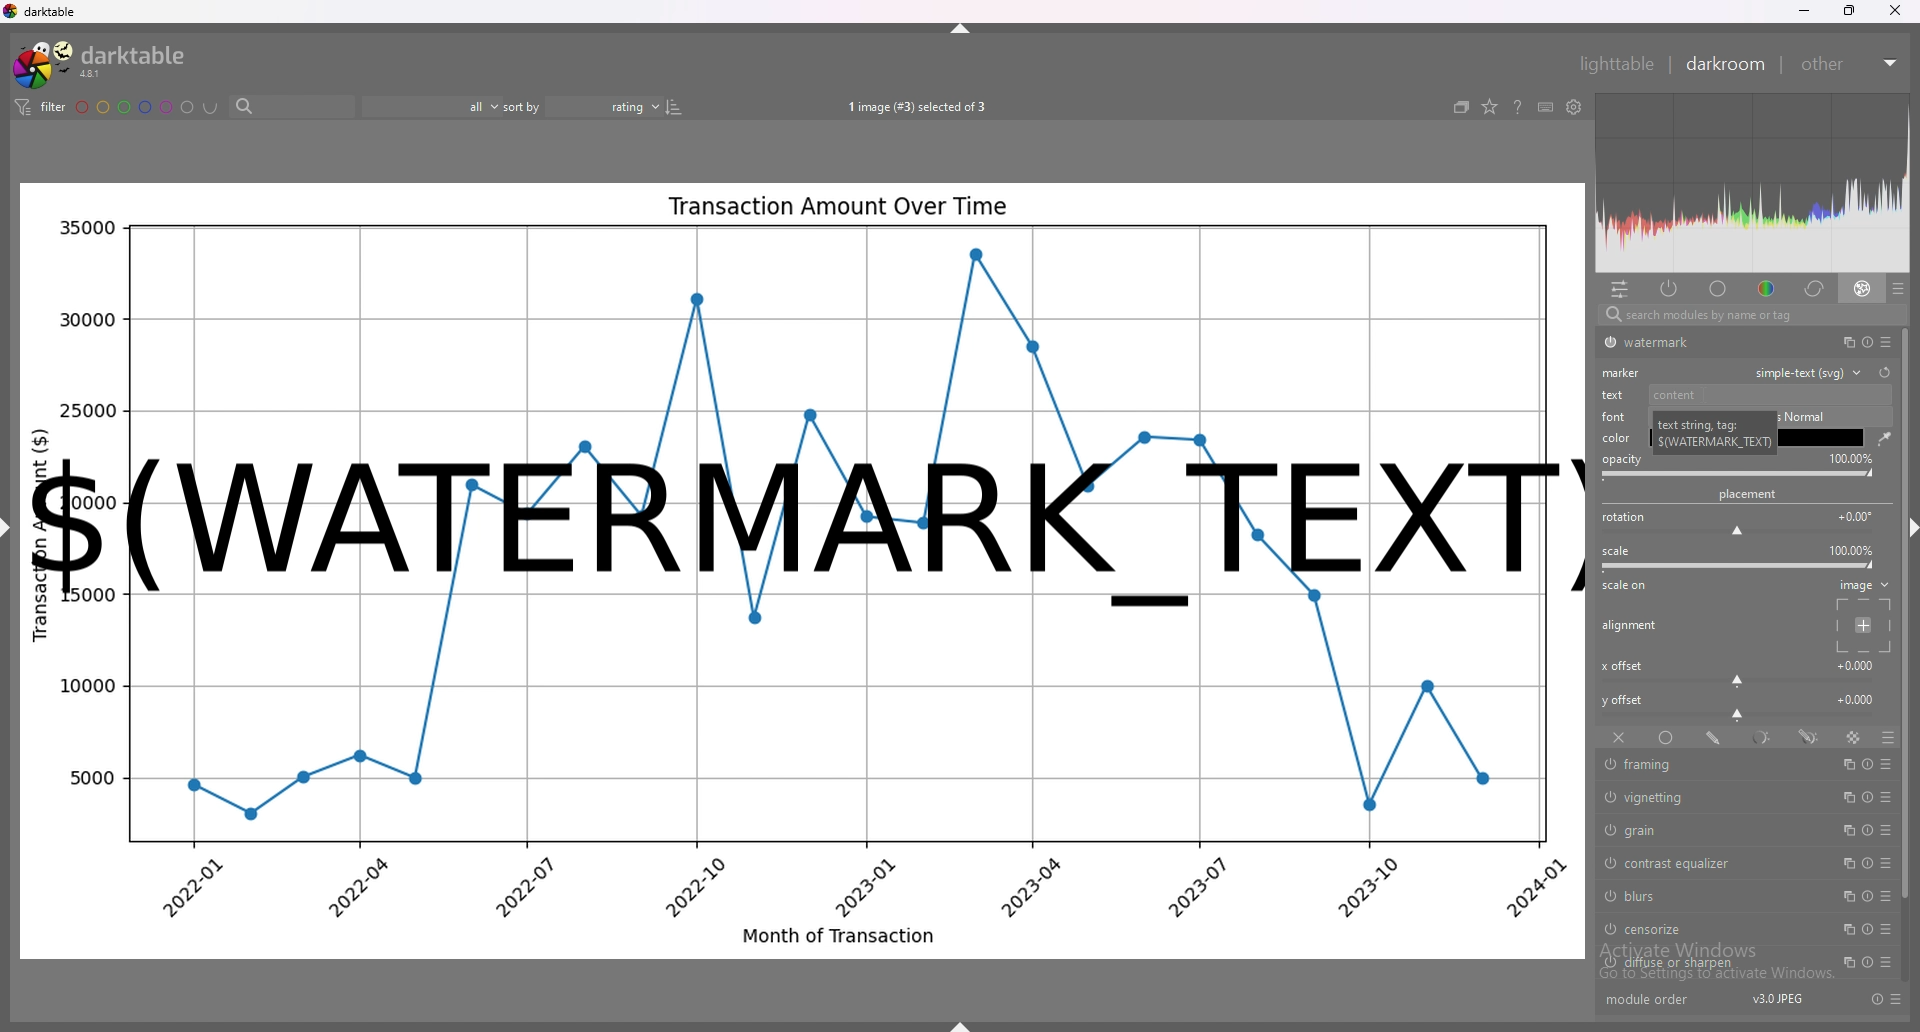 The height and width of the screenshot is (1032, 1920). What do you see at coordinates (1616, 417) in the screenshot?
I see `font` at bounding box center [1616, 417].